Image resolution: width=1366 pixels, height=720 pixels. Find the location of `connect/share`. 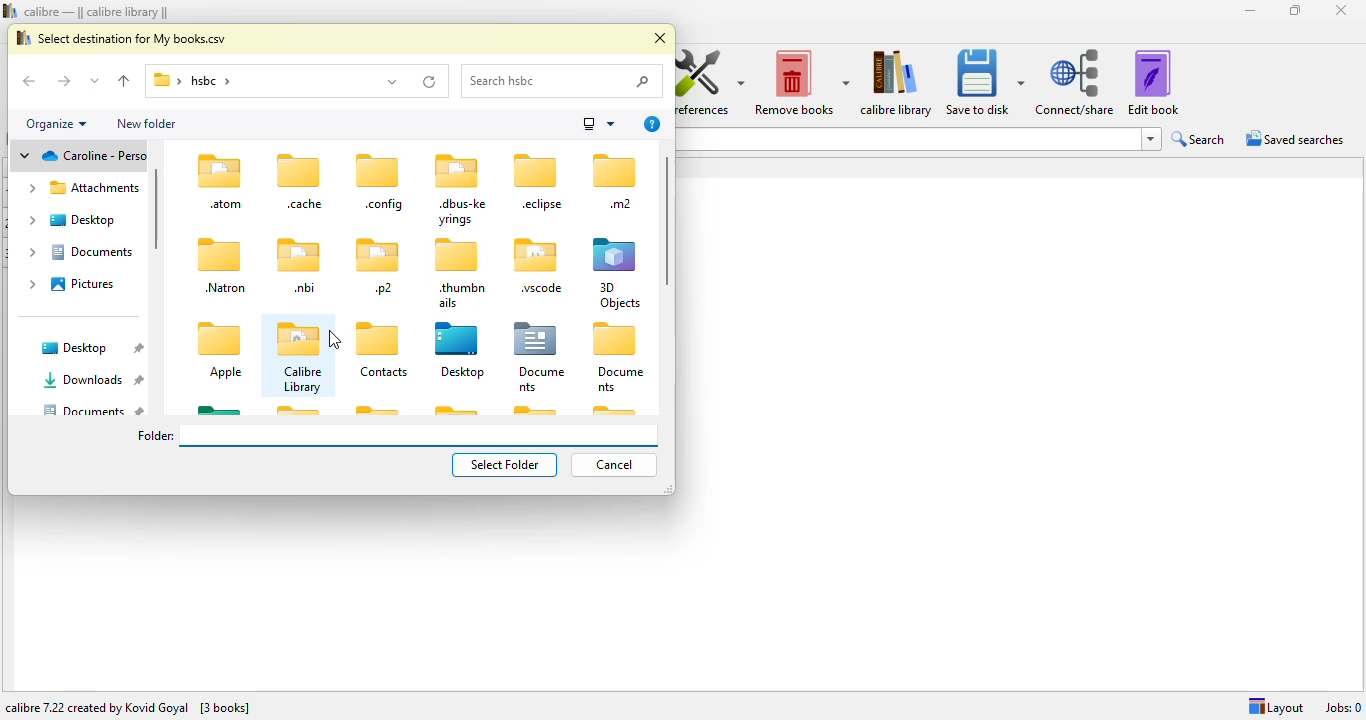

connect/share is located at coordinates (1076, 83).